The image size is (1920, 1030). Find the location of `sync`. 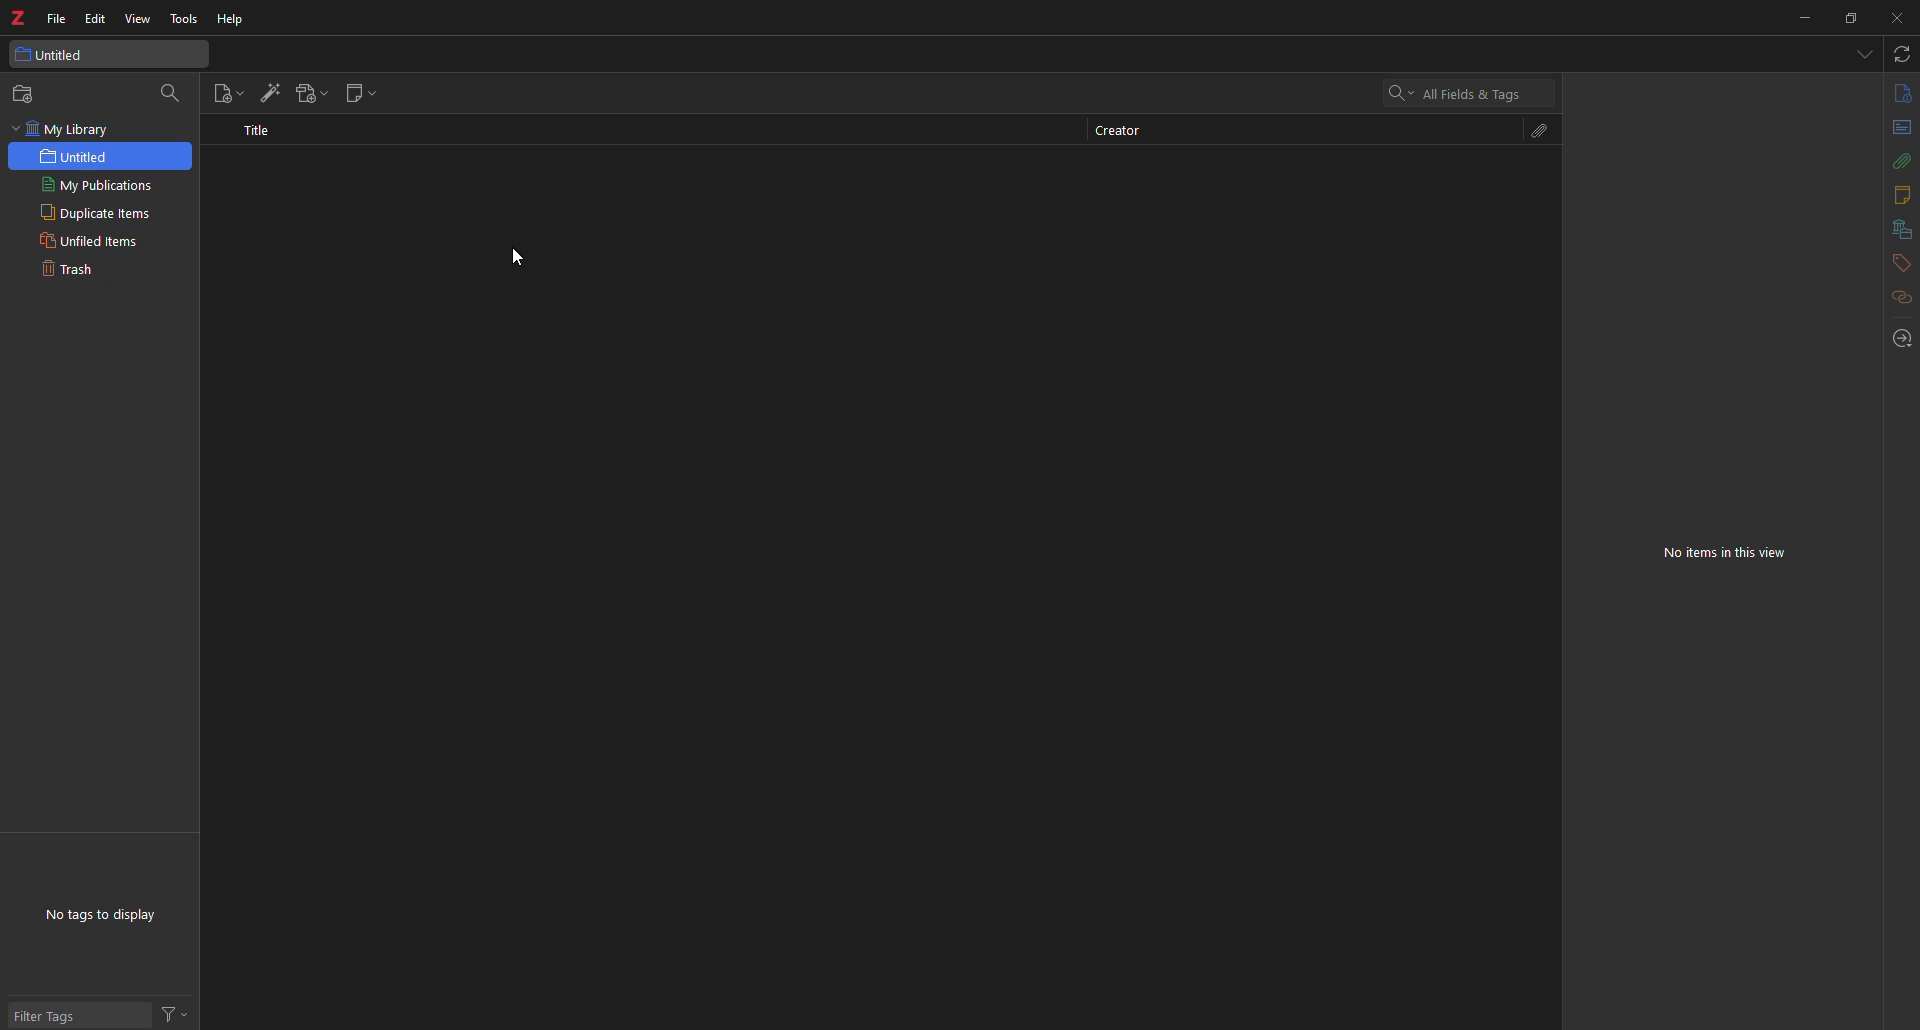

sync is located at coordinates (1903, 55).